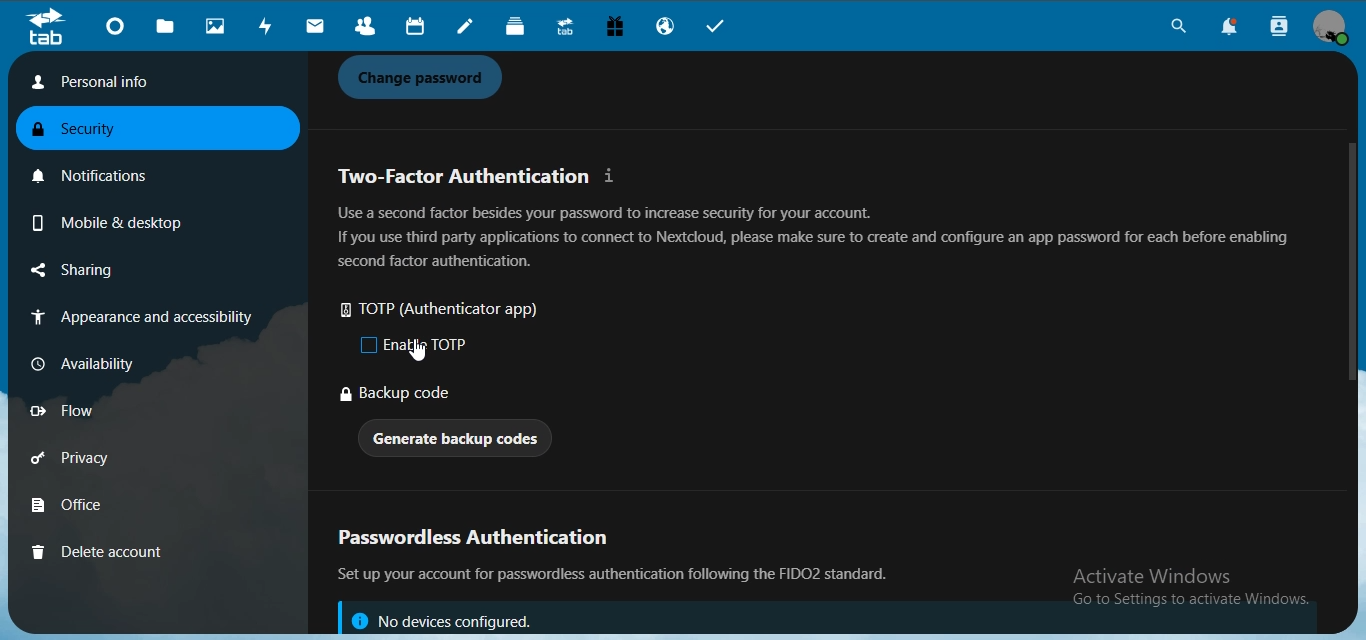 This screenshot has width=1366, height=640. What do you see at coordinates (458, 441) in the screenshot?
I see `generate backup codes` at bounding box center [458, 441].